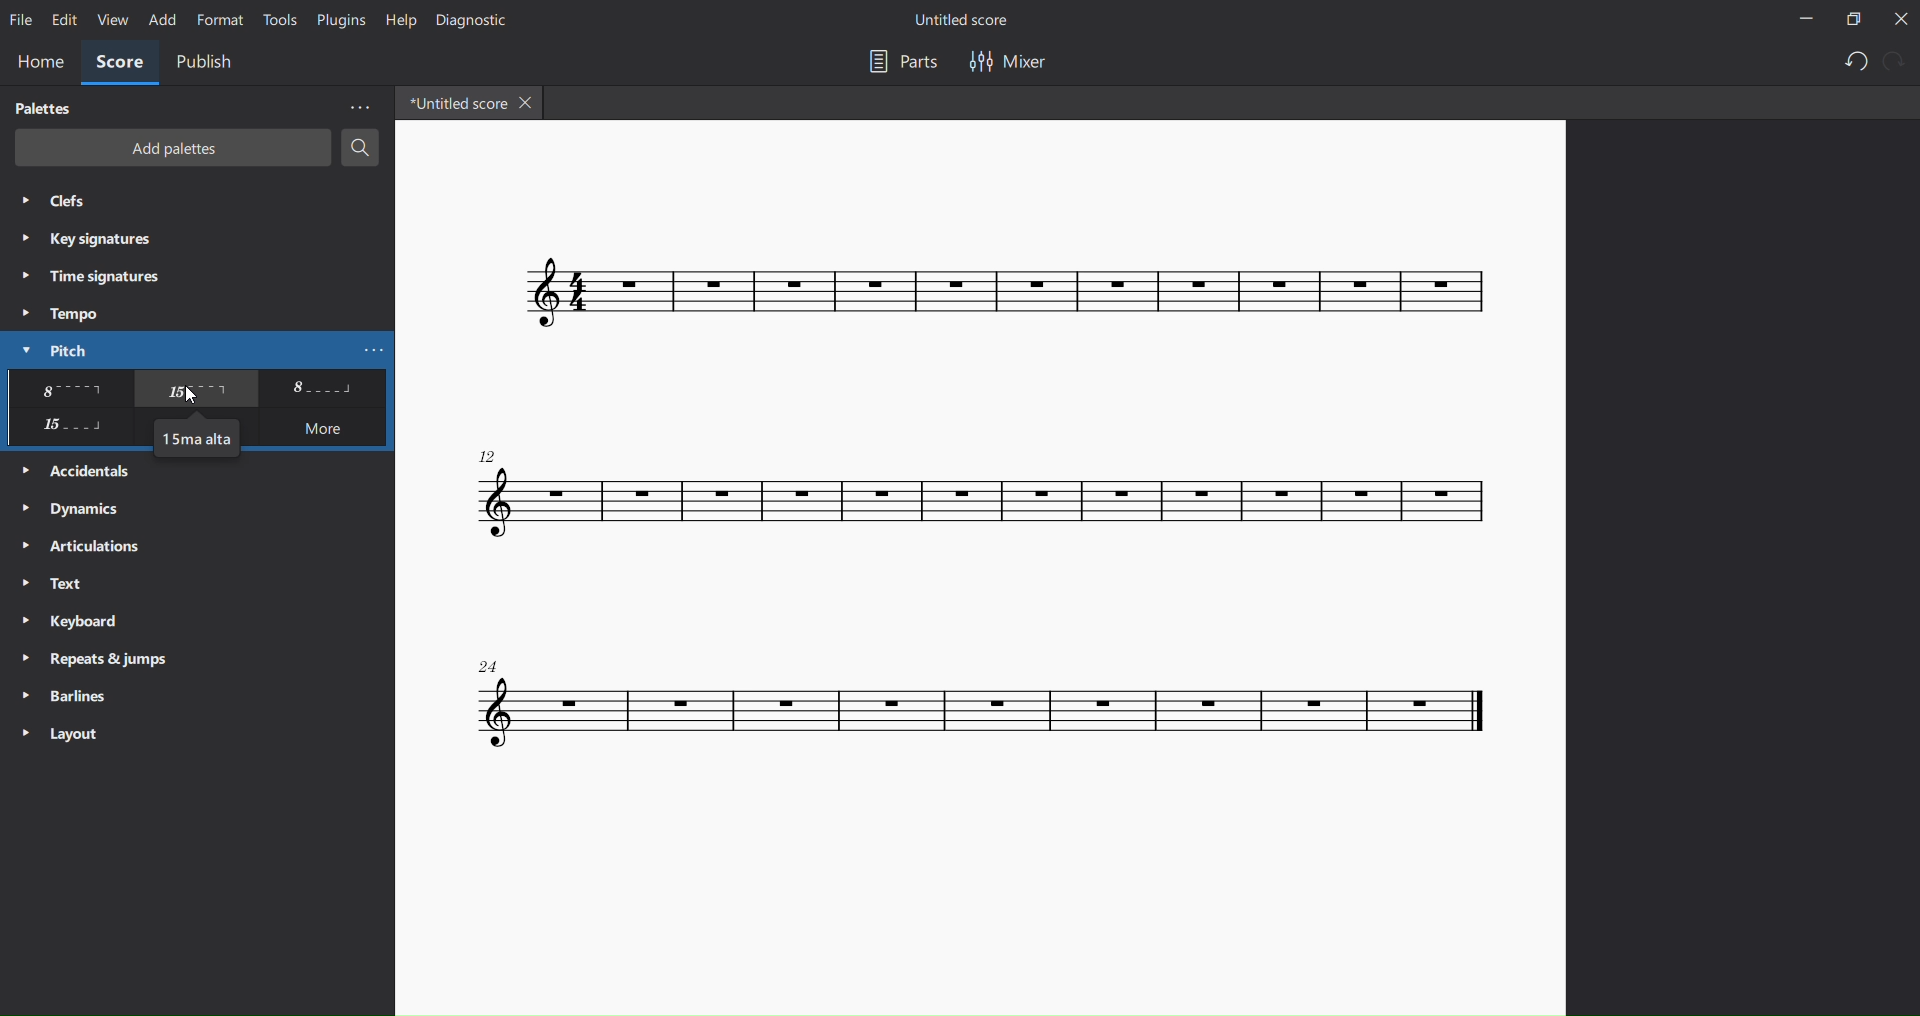  Describe the element at coordinates (1804, 20) in the screenshot. I see `minimize` at that location.